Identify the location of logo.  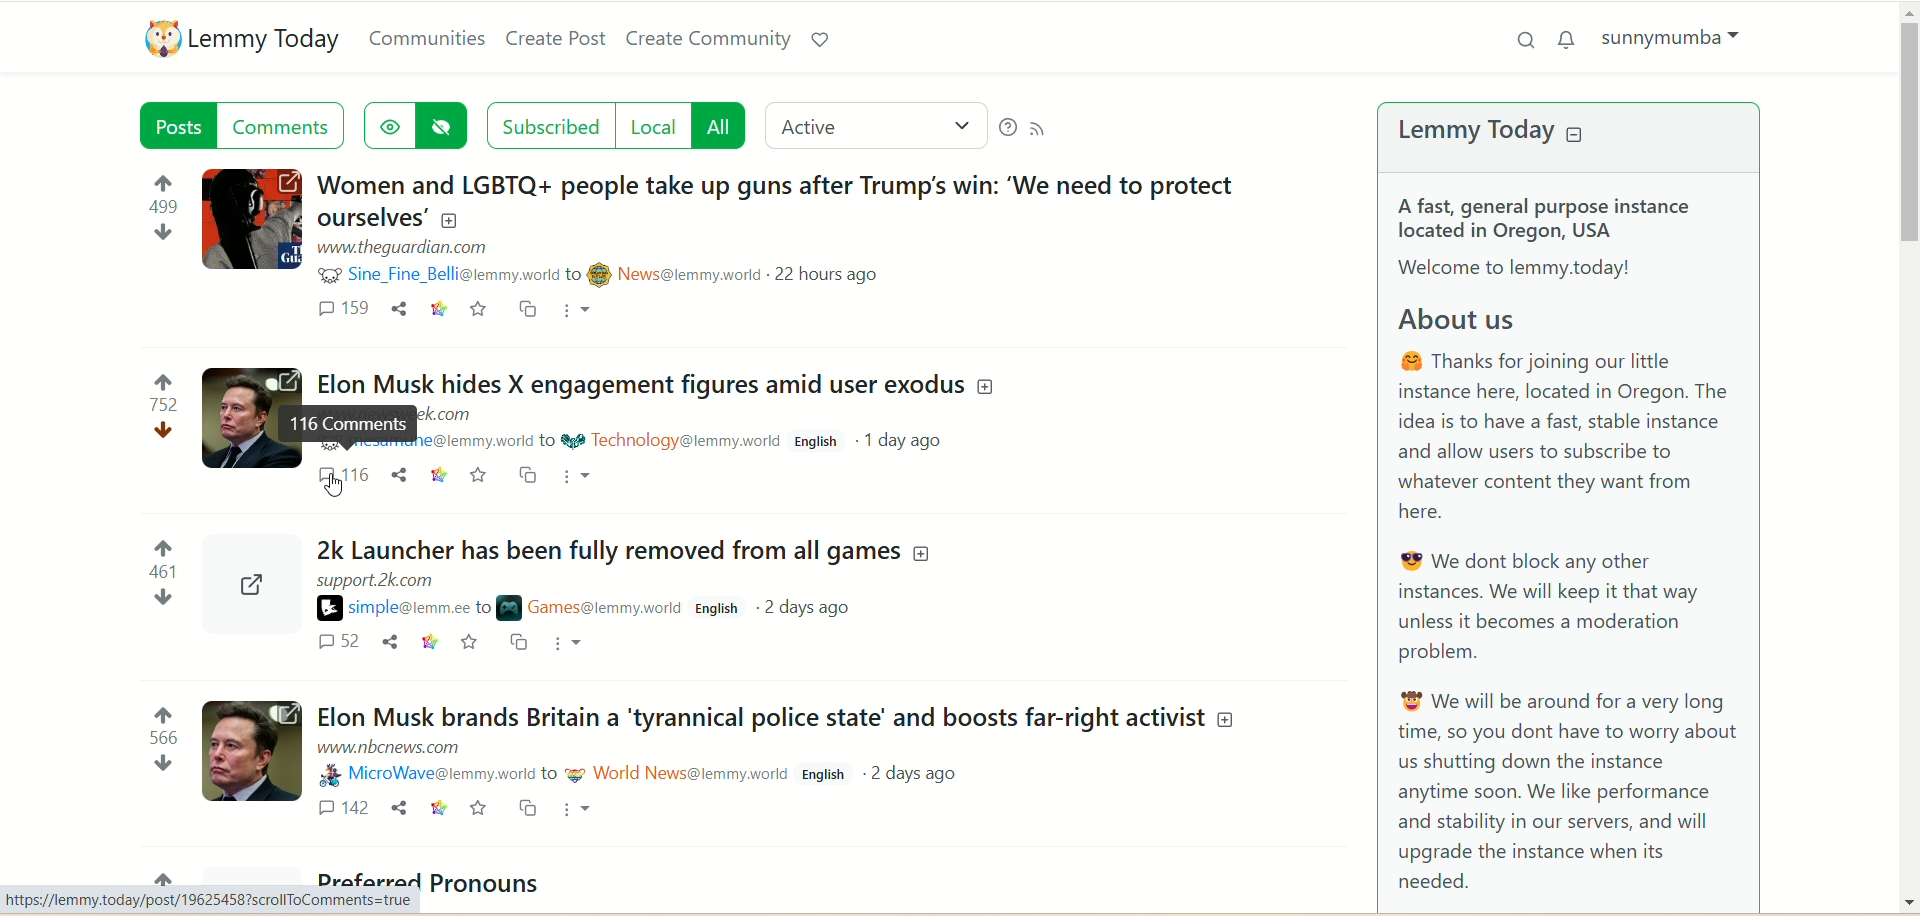
(161, 37).